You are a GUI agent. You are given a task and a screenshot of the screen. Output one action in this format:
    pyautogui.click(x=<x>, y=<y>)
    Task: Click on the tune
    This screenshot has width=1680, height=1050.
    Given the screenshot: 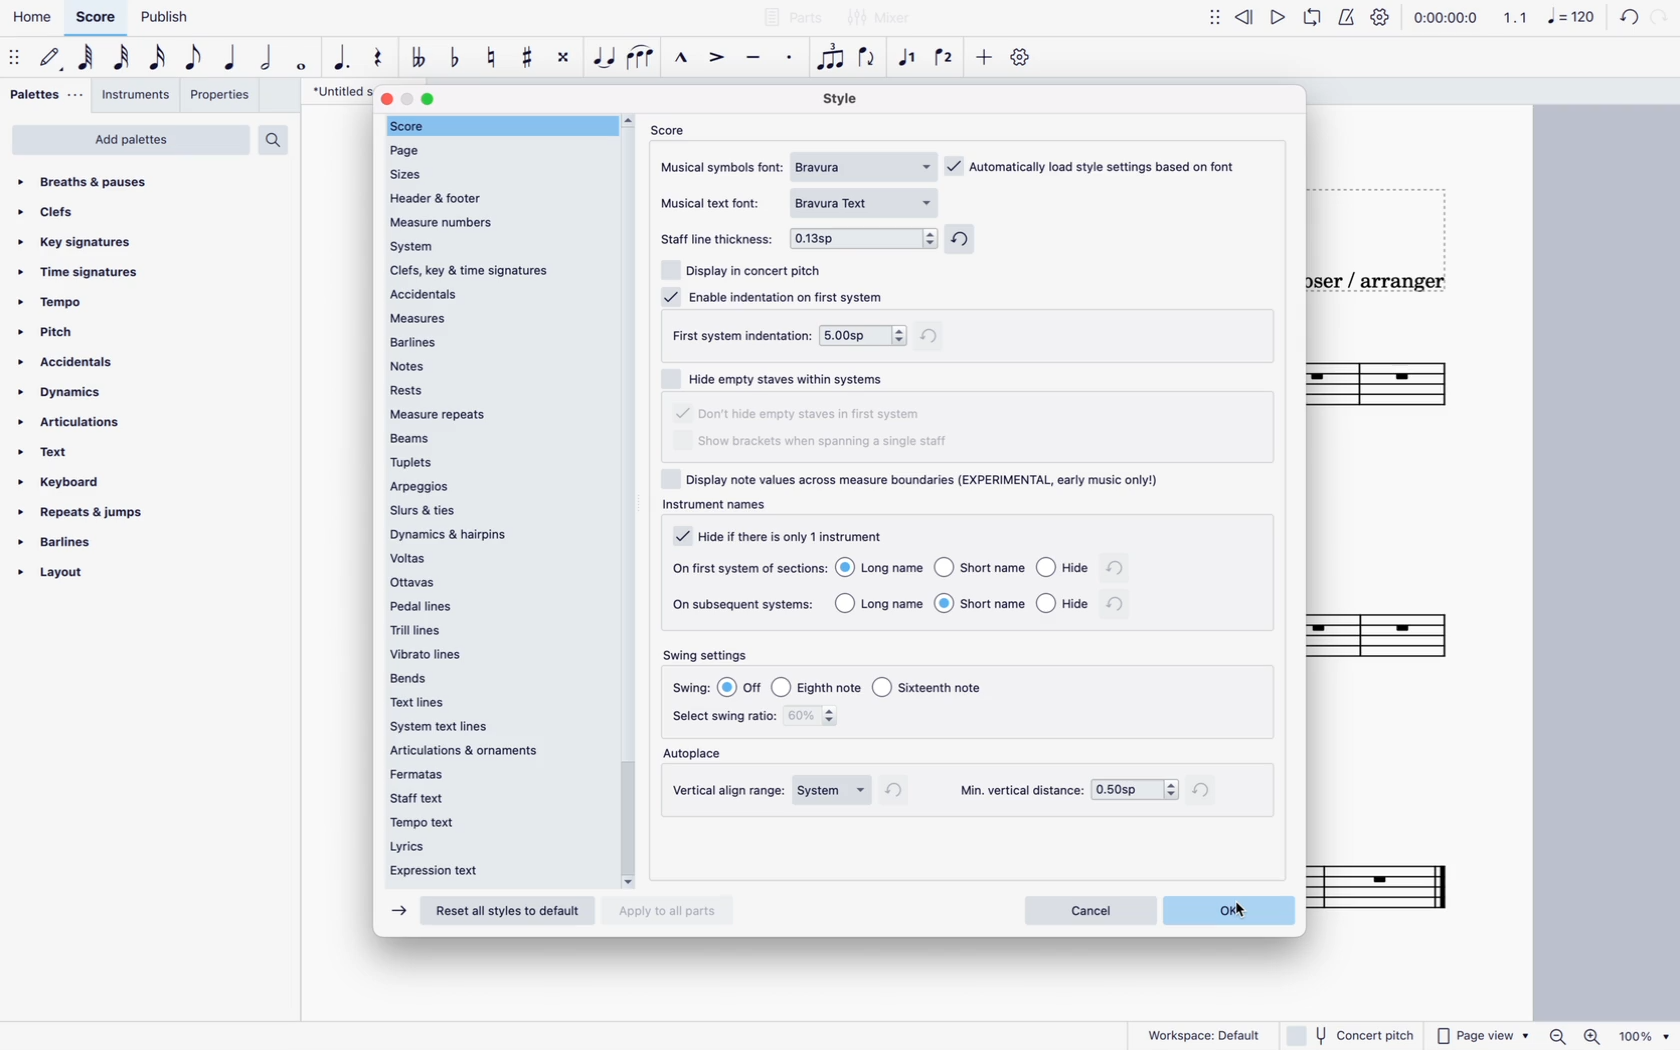 What is the action you would take?
    pyautogui.click(x=495, y=55)
    